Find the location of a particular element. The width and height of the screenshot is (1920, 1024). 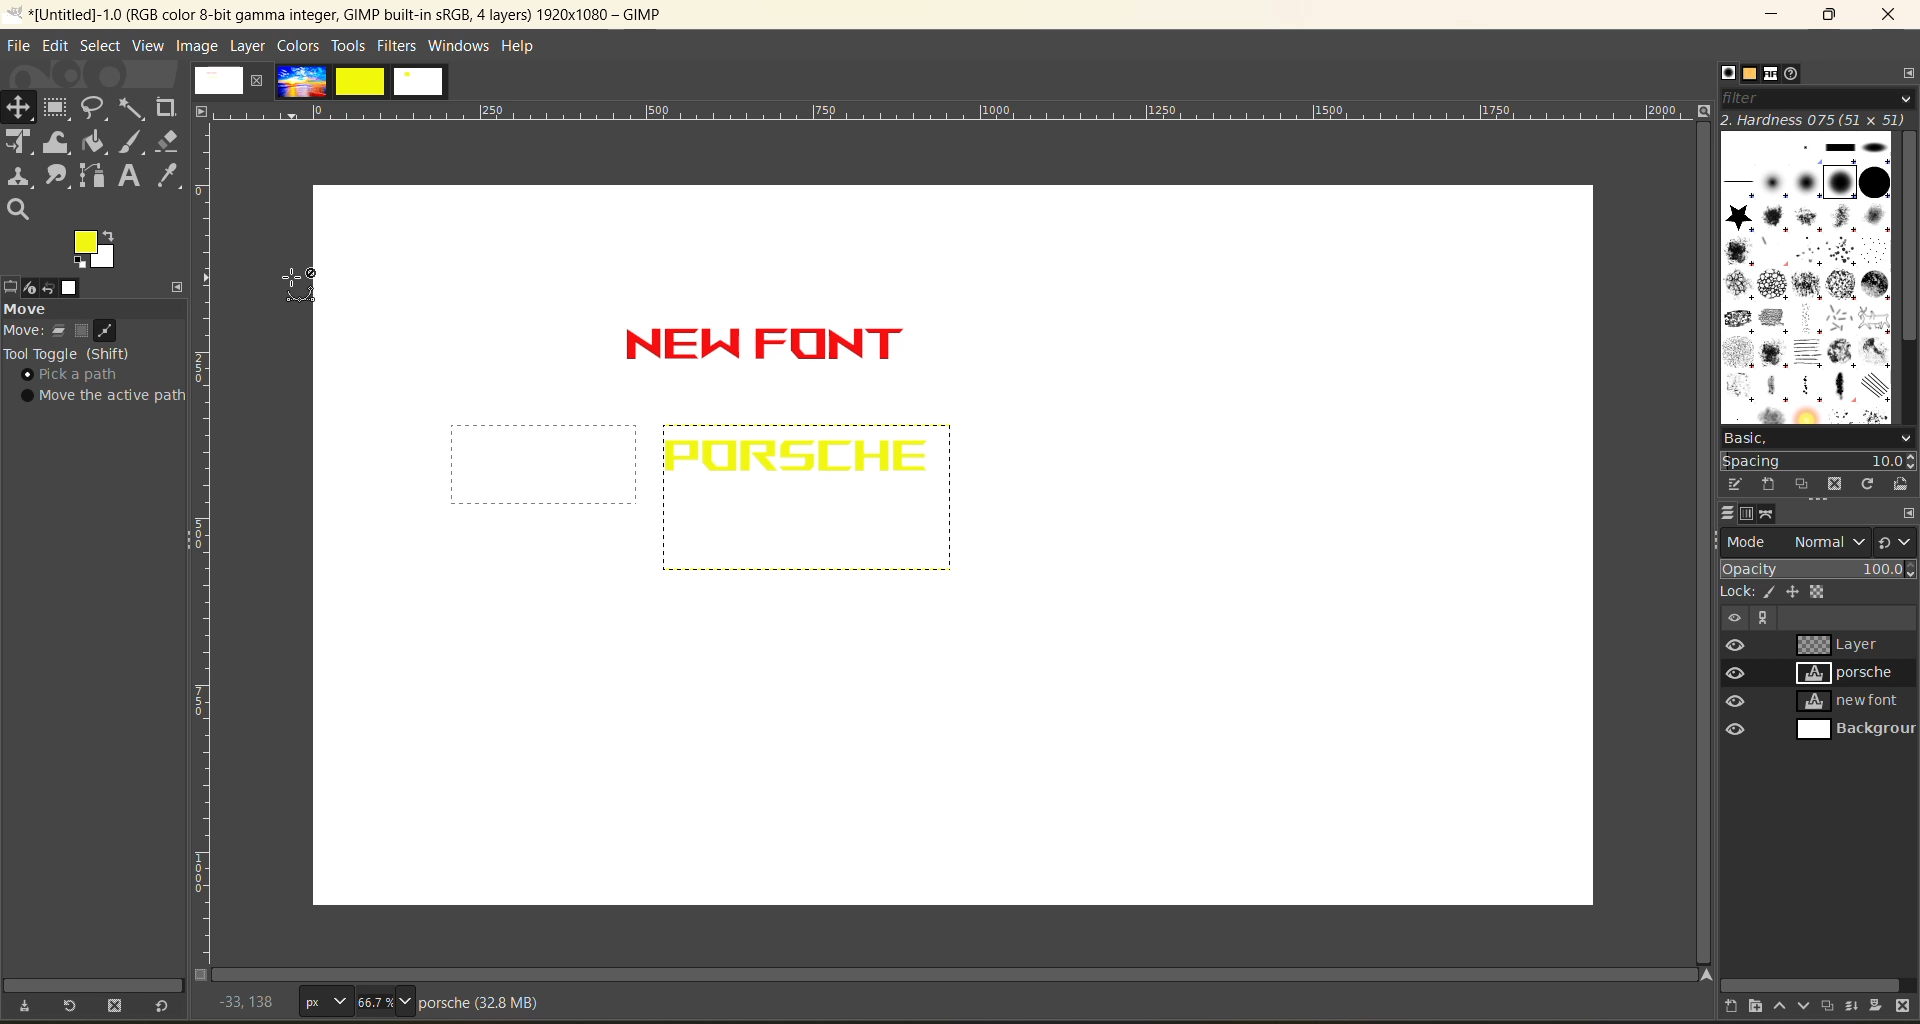

search tool is located at coordinates (23, 211).